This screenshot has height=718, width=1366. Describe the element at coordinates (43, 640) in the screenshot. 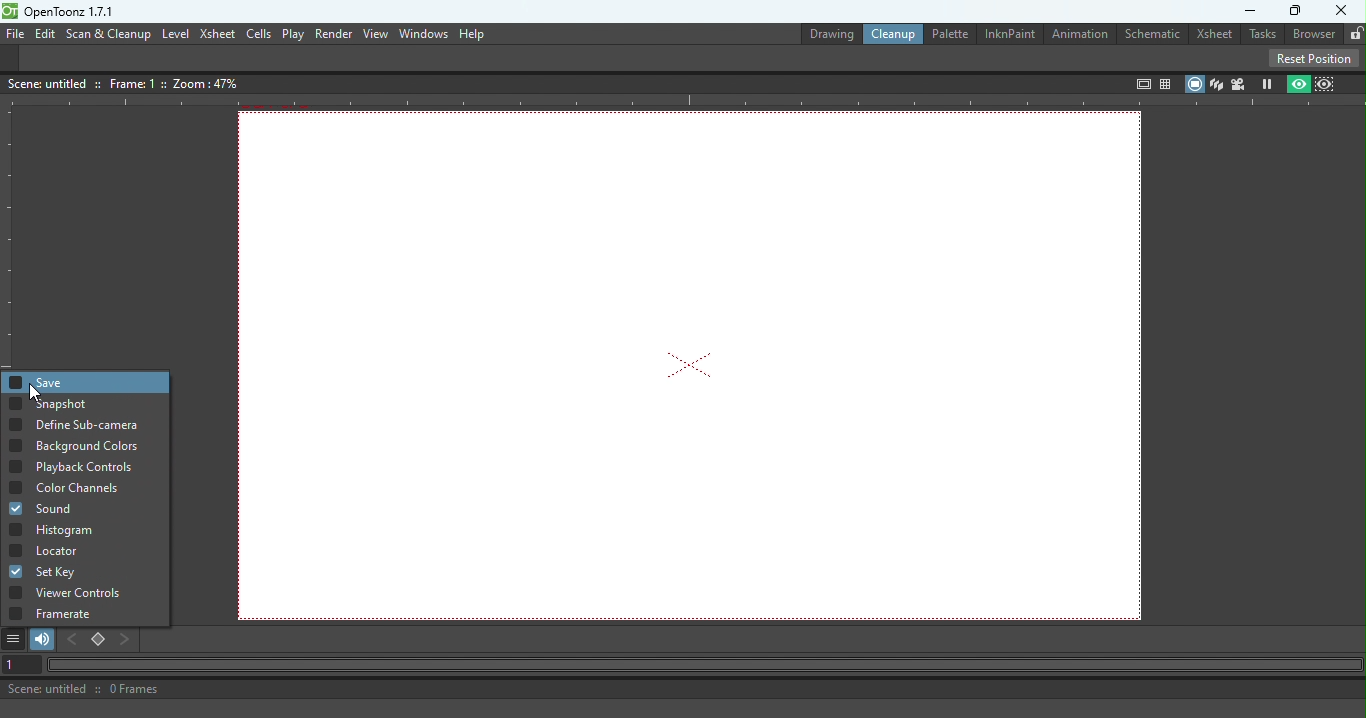

I see `Soundtrack` at that location.